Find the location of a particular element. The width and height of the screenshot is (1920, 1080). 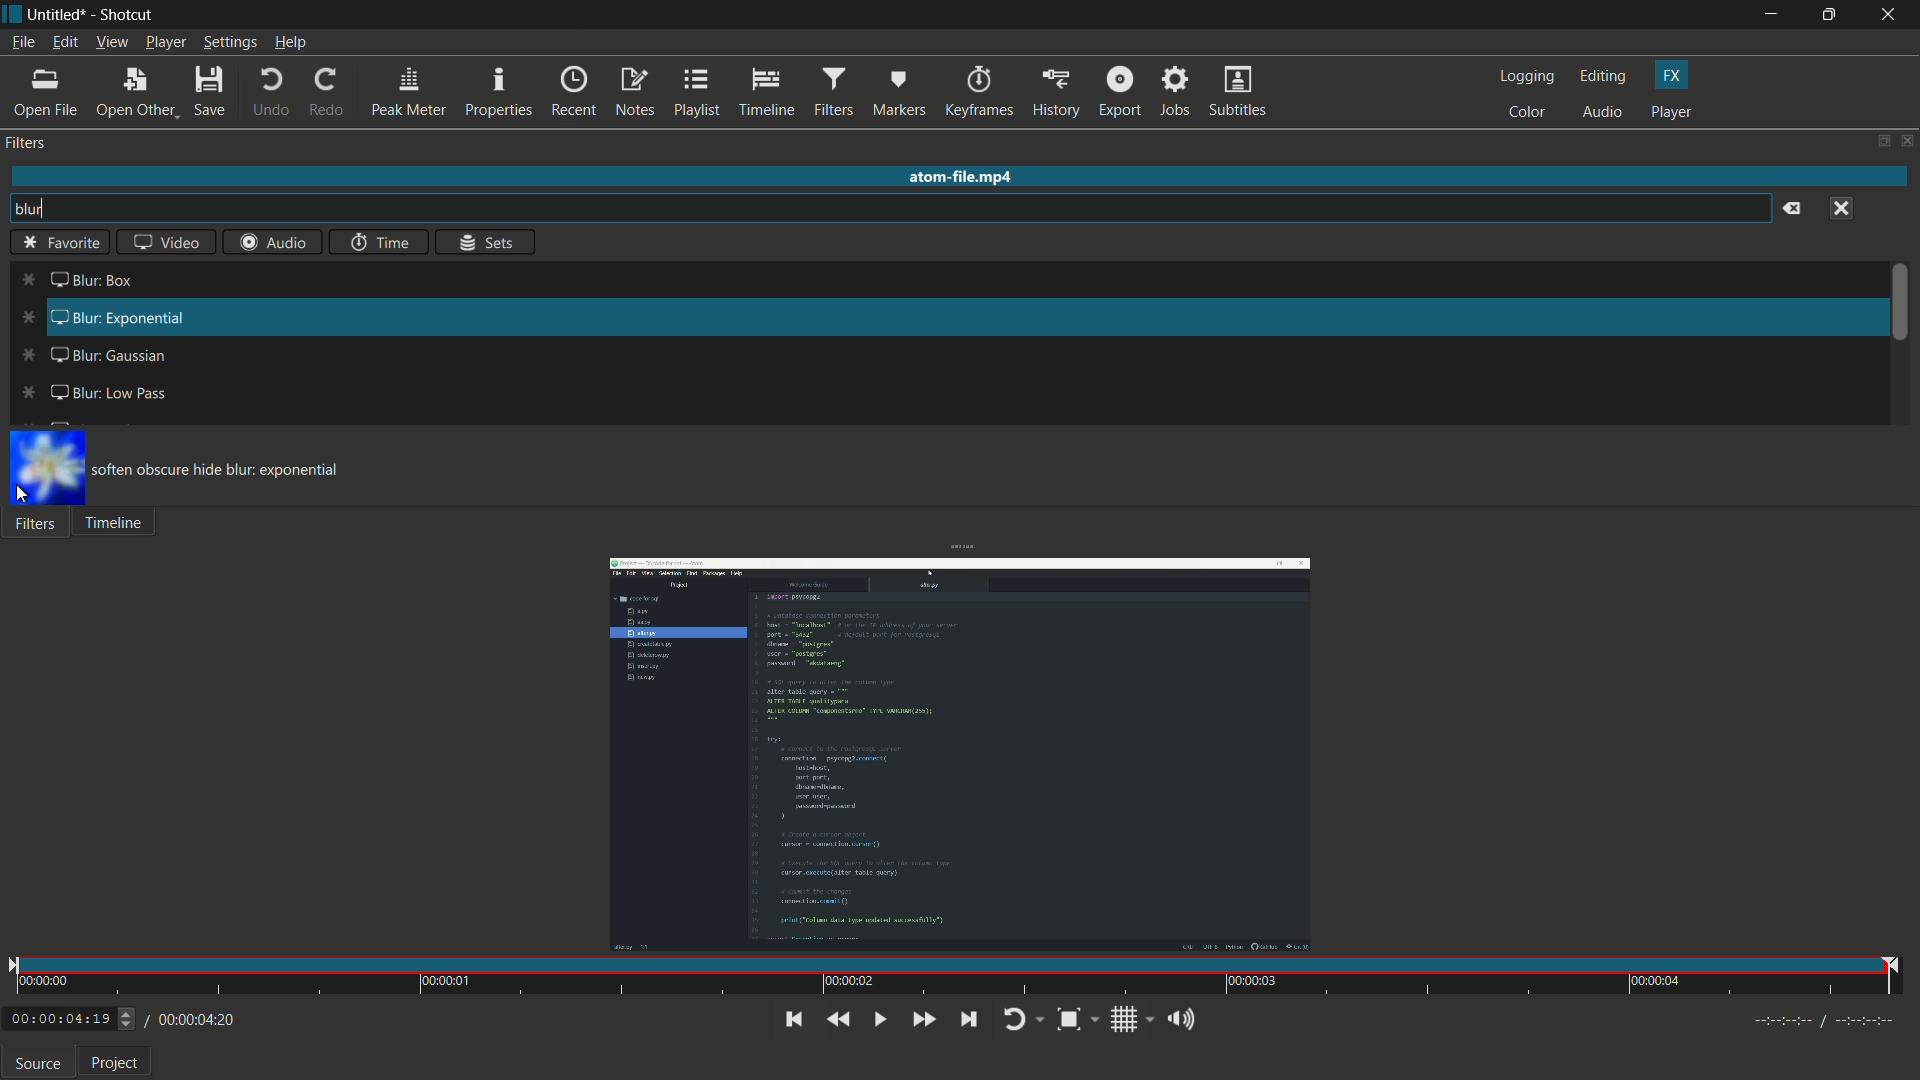

 is located at coordinates (63, 241).